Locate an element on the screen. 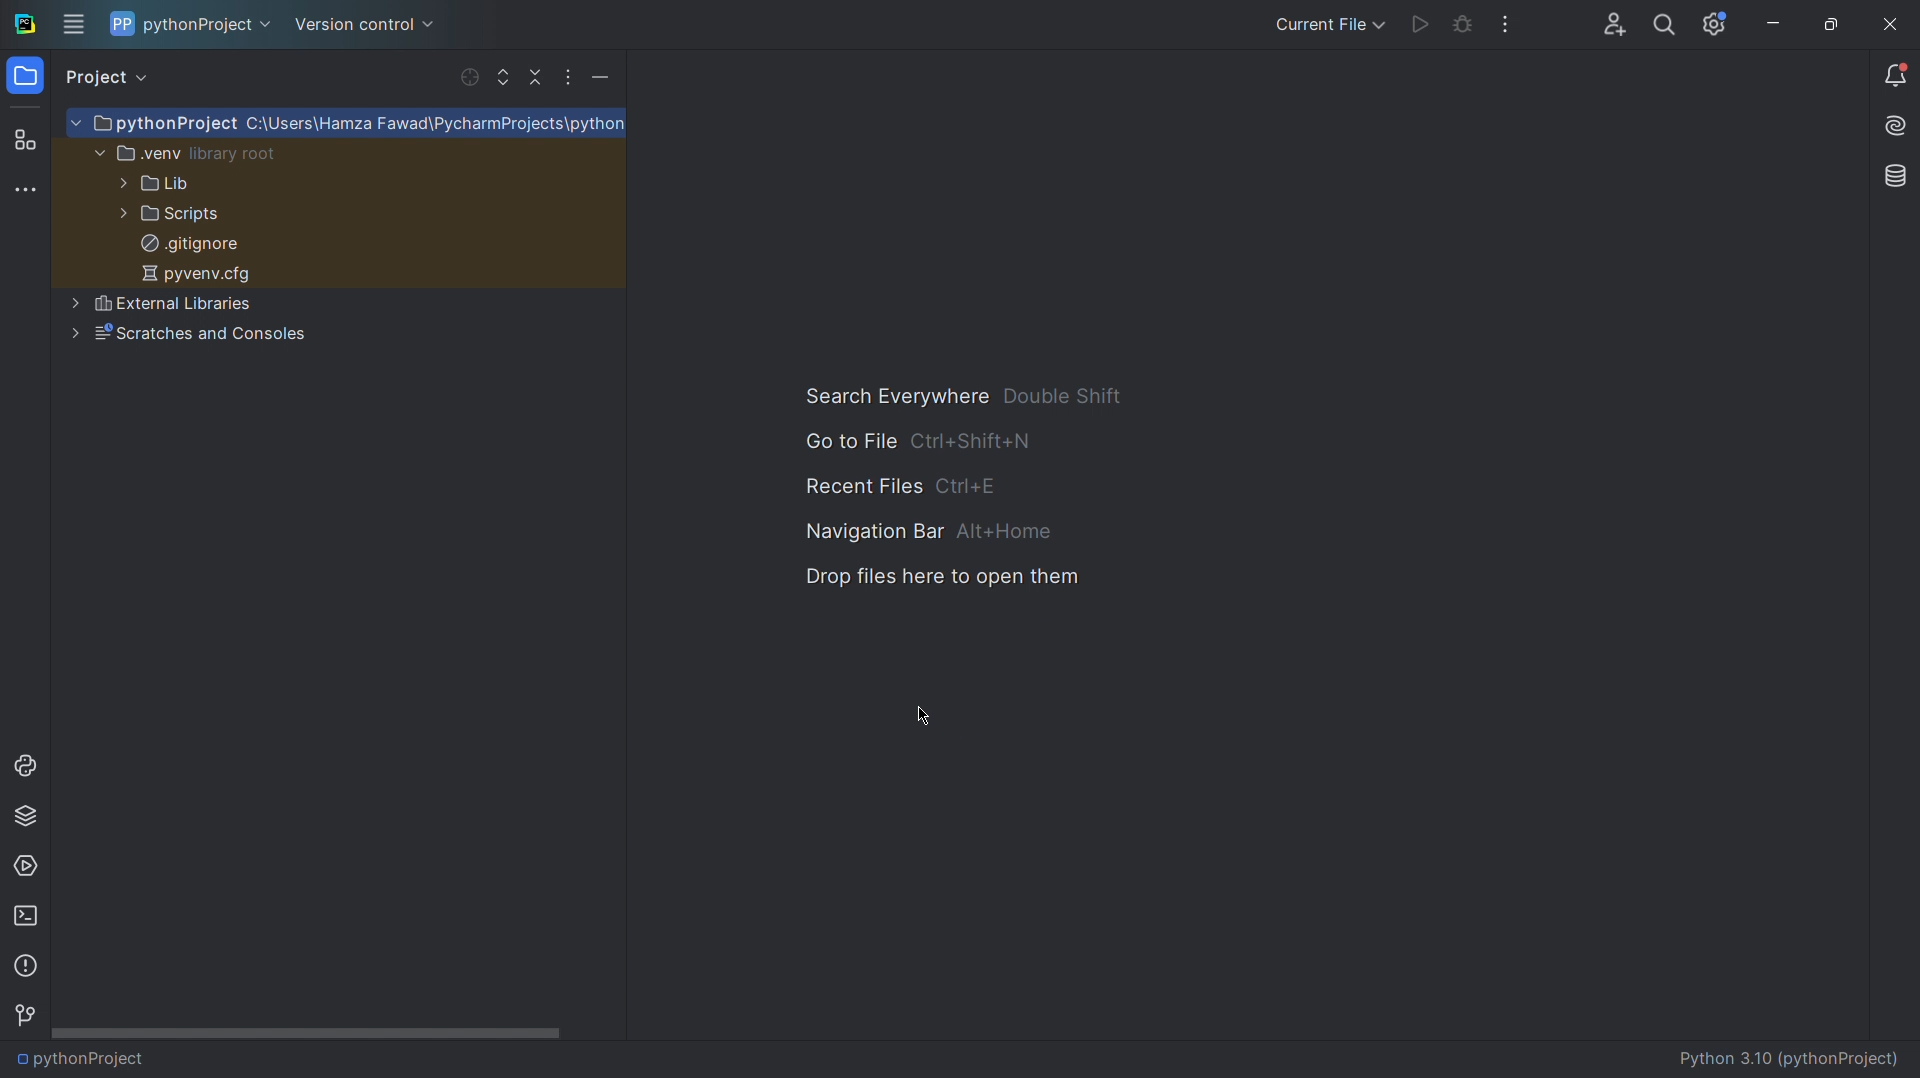 Image resolution: width=1920 pixels, height=1078 pixels. Lib is located at coordinates (162, 186).